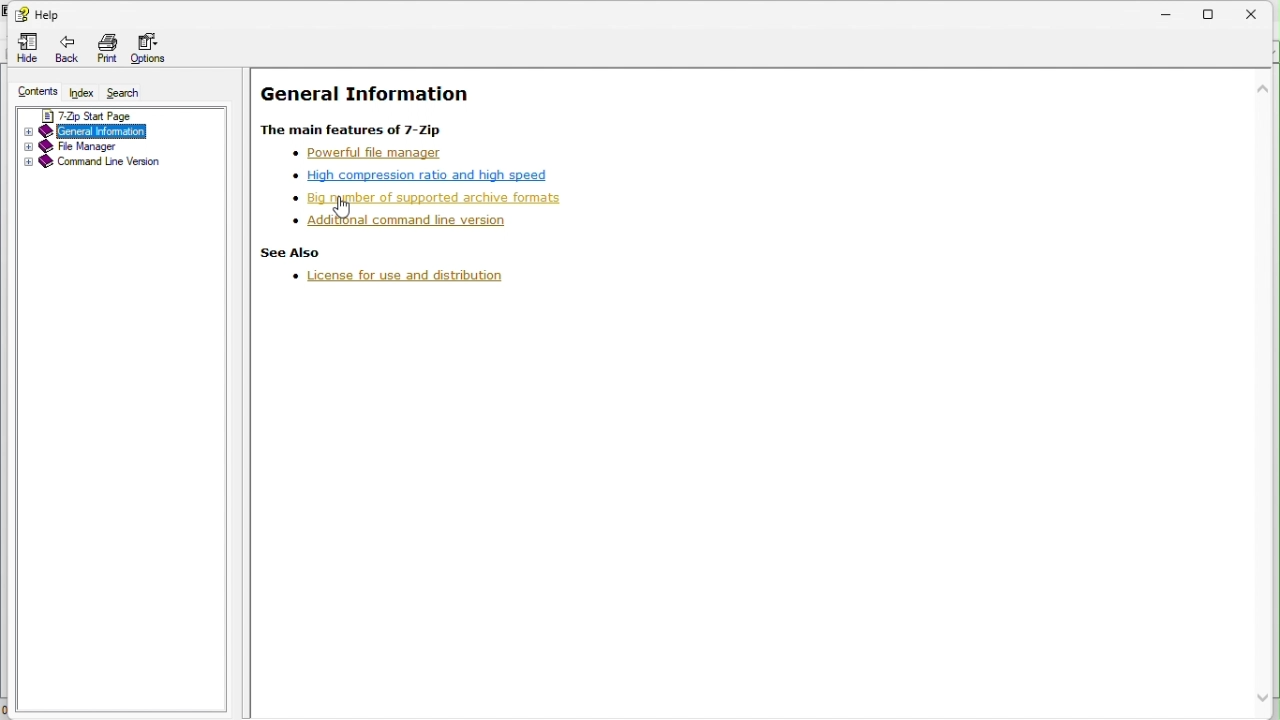 This screenshot has width=1280, height=720. What do you see at coordinates (116, 116) in the screenshot?
I see `7 zip start page` at bounding box center [116, 116].